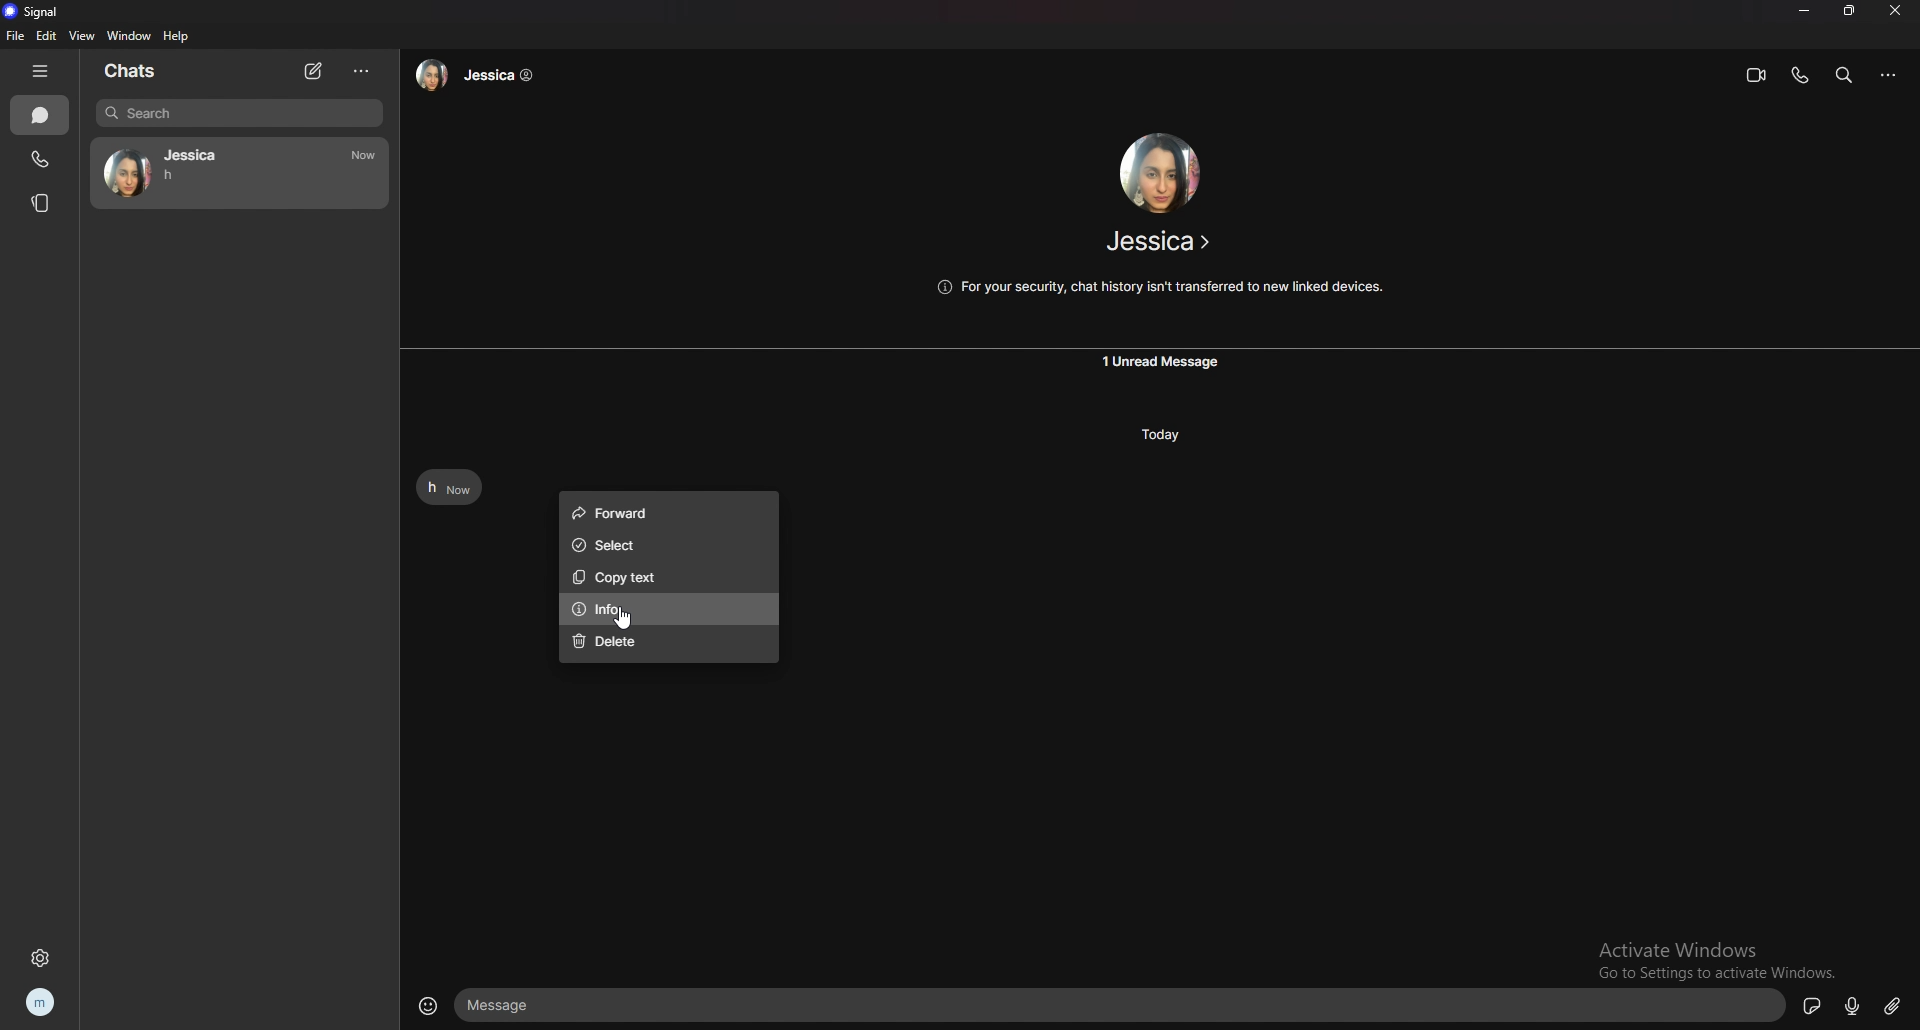 This screenshot has width=1920, height=1030. Describe the element at coordinates (33, 12) in the screenshot. I see `signal` at that location.